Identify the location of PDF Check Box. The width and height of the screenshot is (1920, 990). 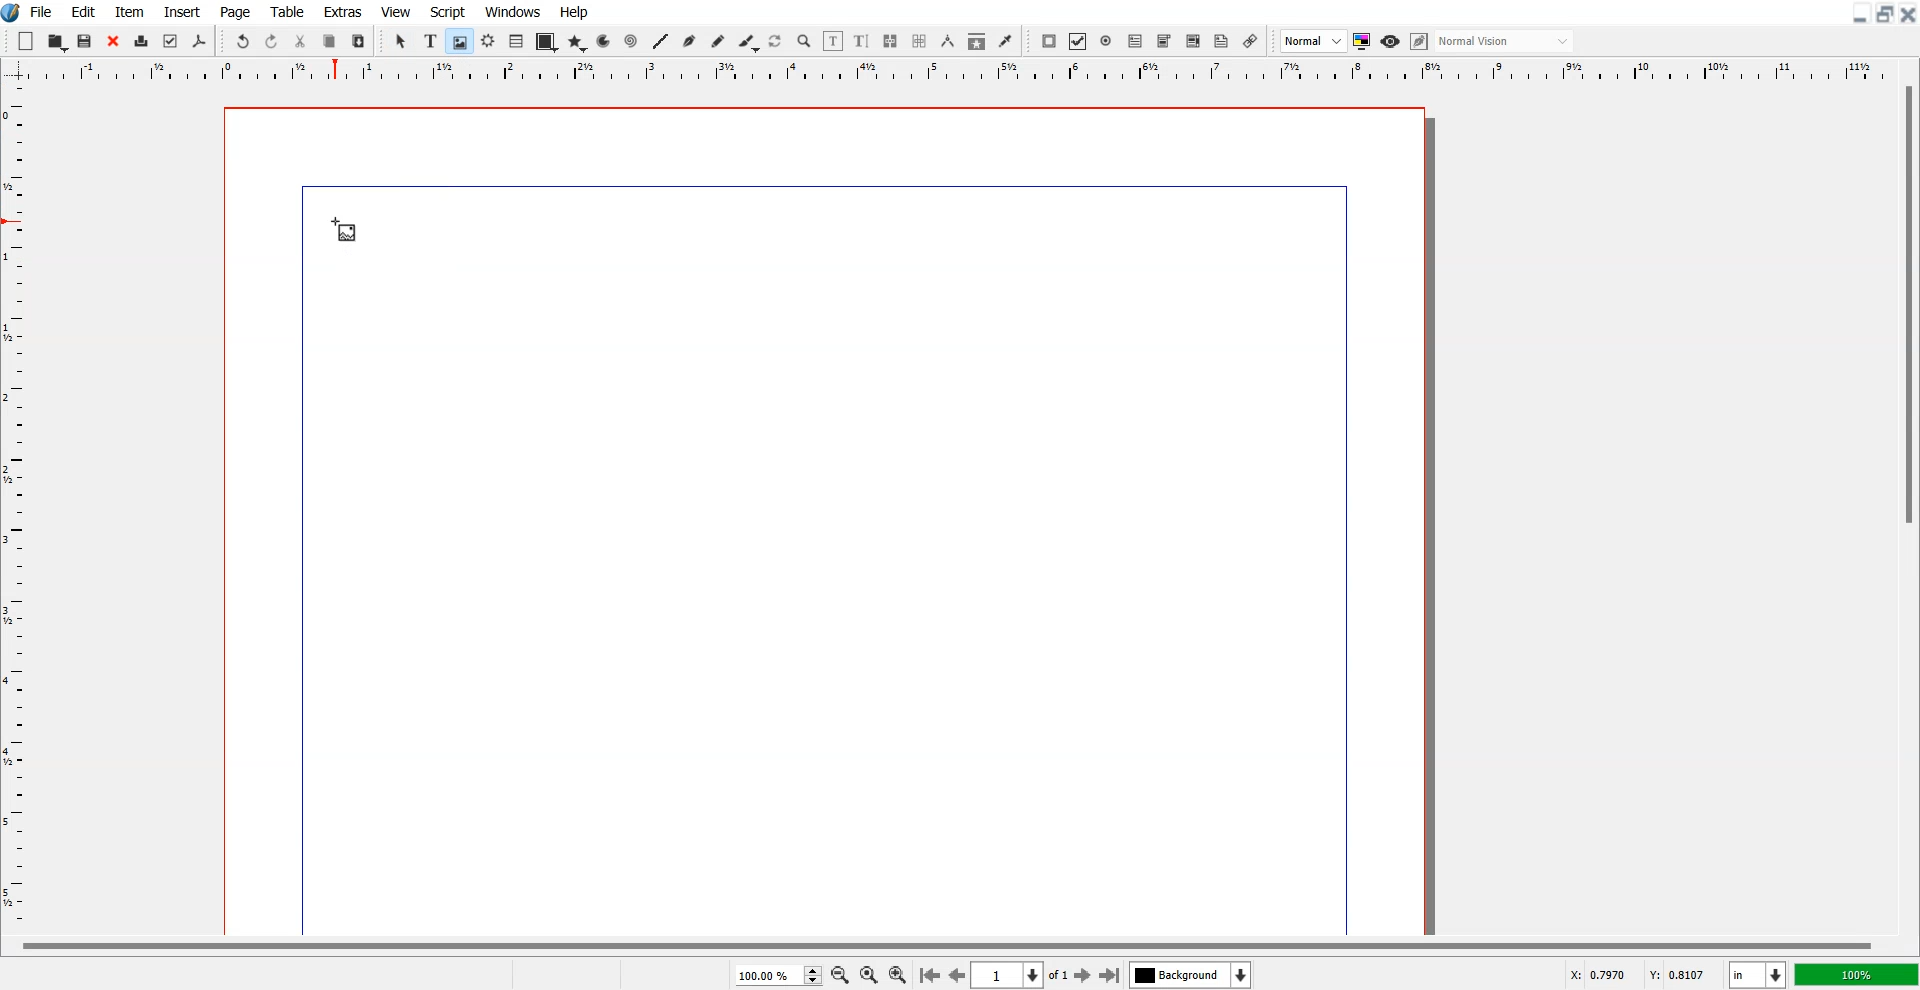
(1078, 41).